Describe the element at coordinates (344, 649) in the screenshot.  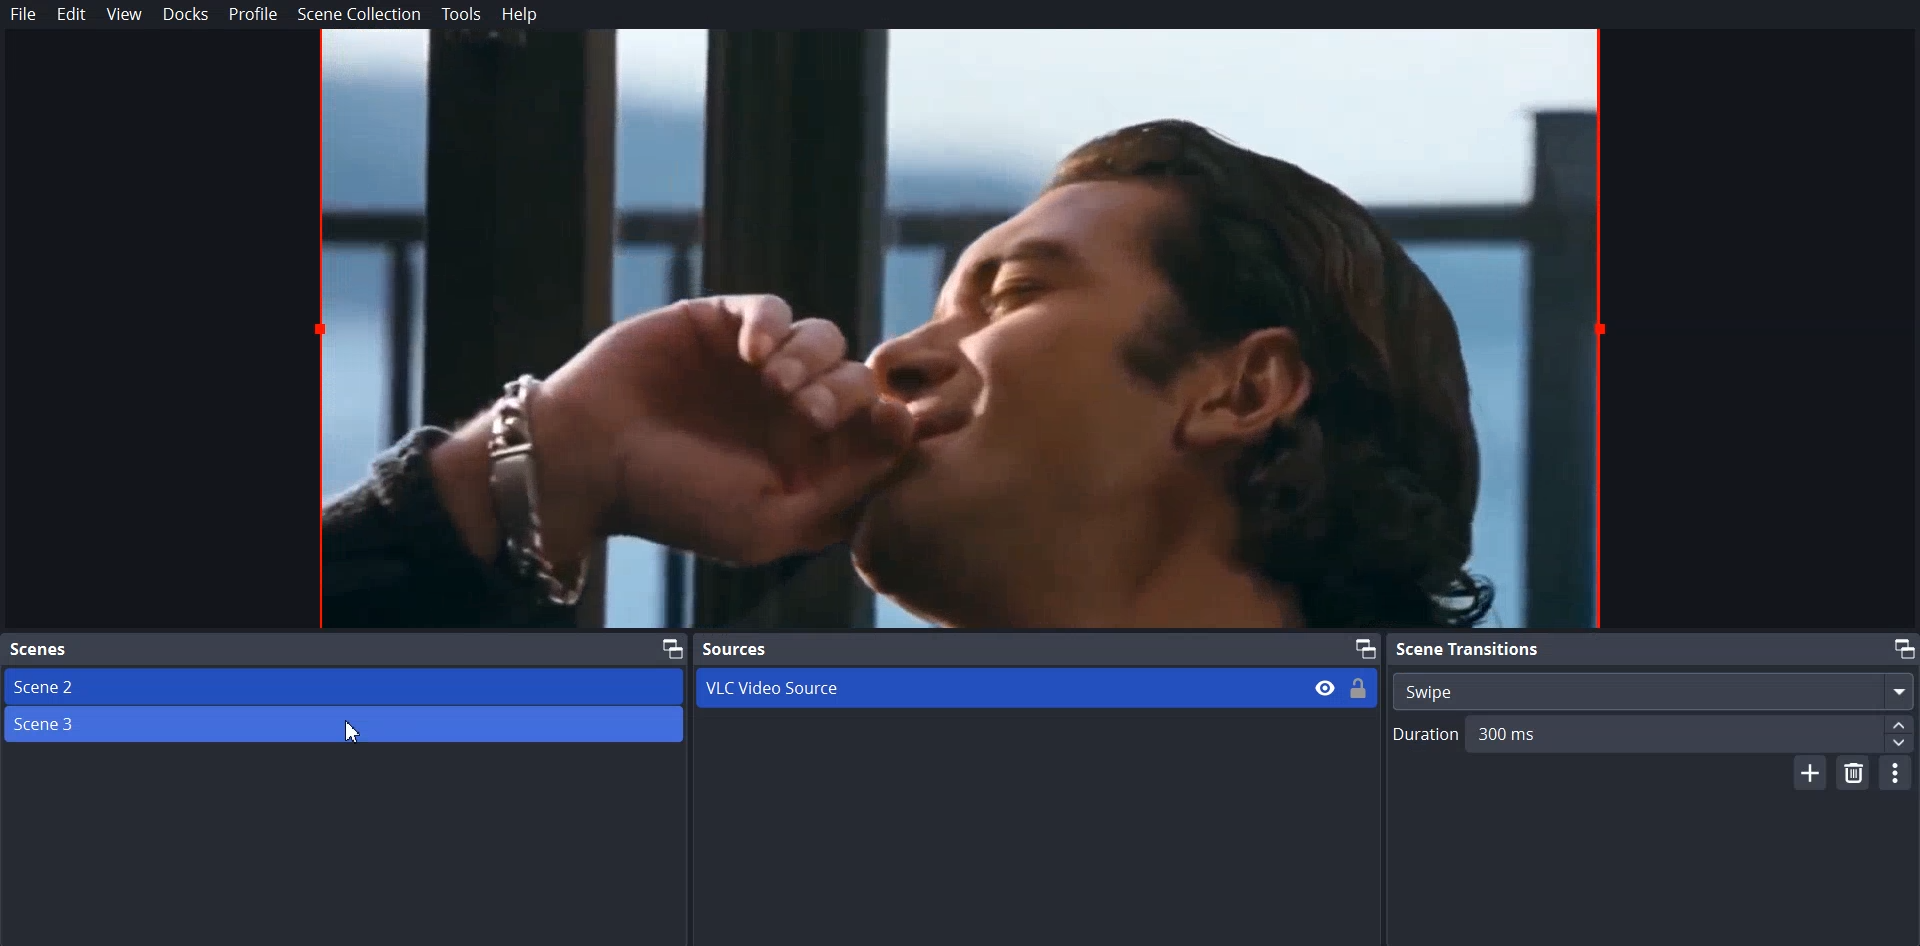
I see `Scene` at that location.